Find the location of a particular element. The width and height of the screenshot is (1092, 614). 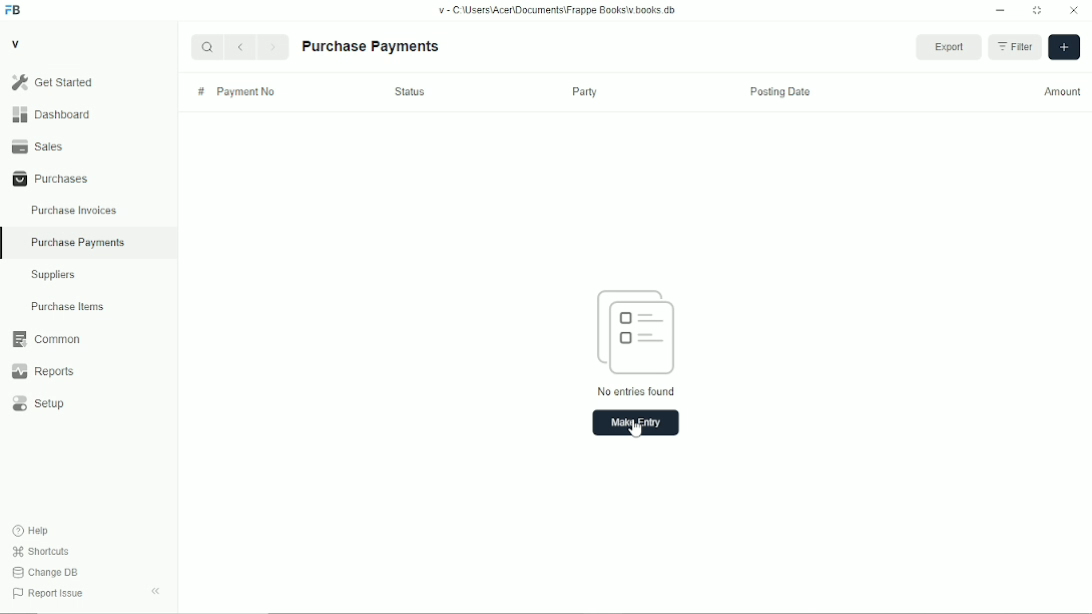

Party is located at coordinates (584, 92).